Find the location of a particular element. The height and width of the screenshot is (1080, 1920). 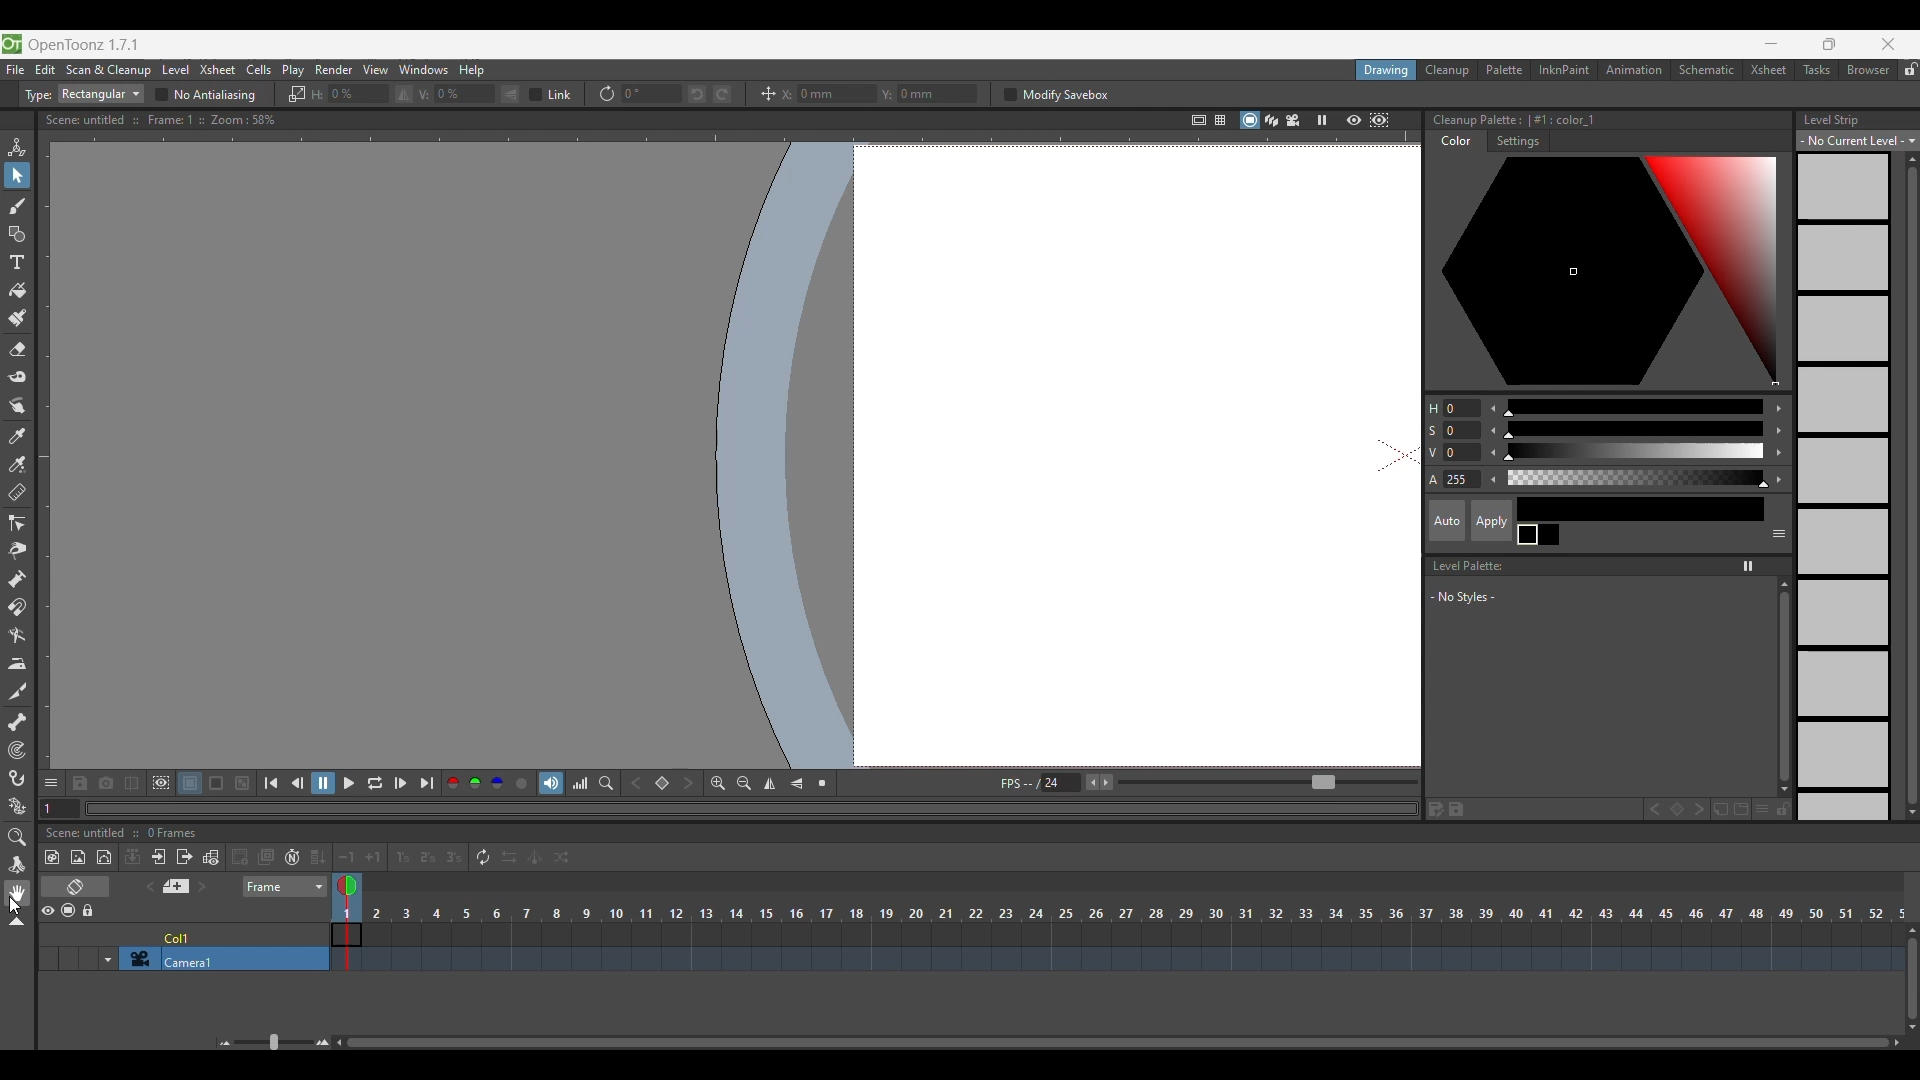

Flip horizontally is located at coordinates (404, 94).